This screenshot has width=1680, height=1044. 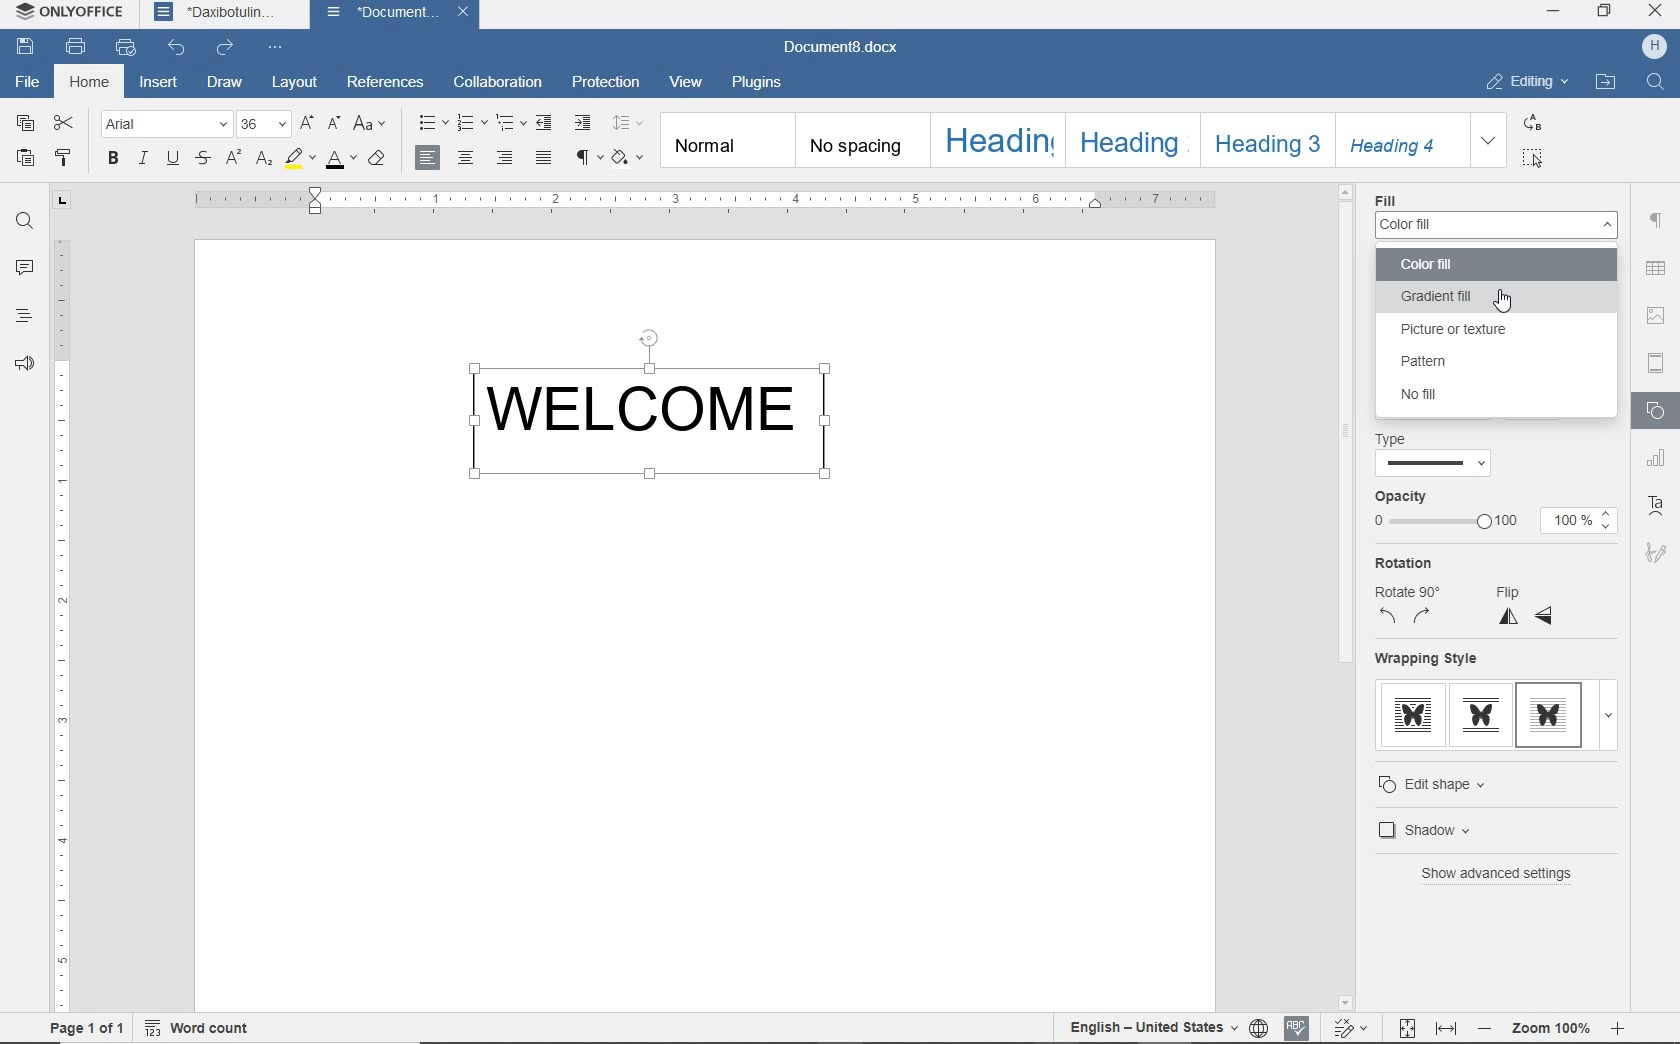 I want to click on HEADING, so click(x=1002, y=138).